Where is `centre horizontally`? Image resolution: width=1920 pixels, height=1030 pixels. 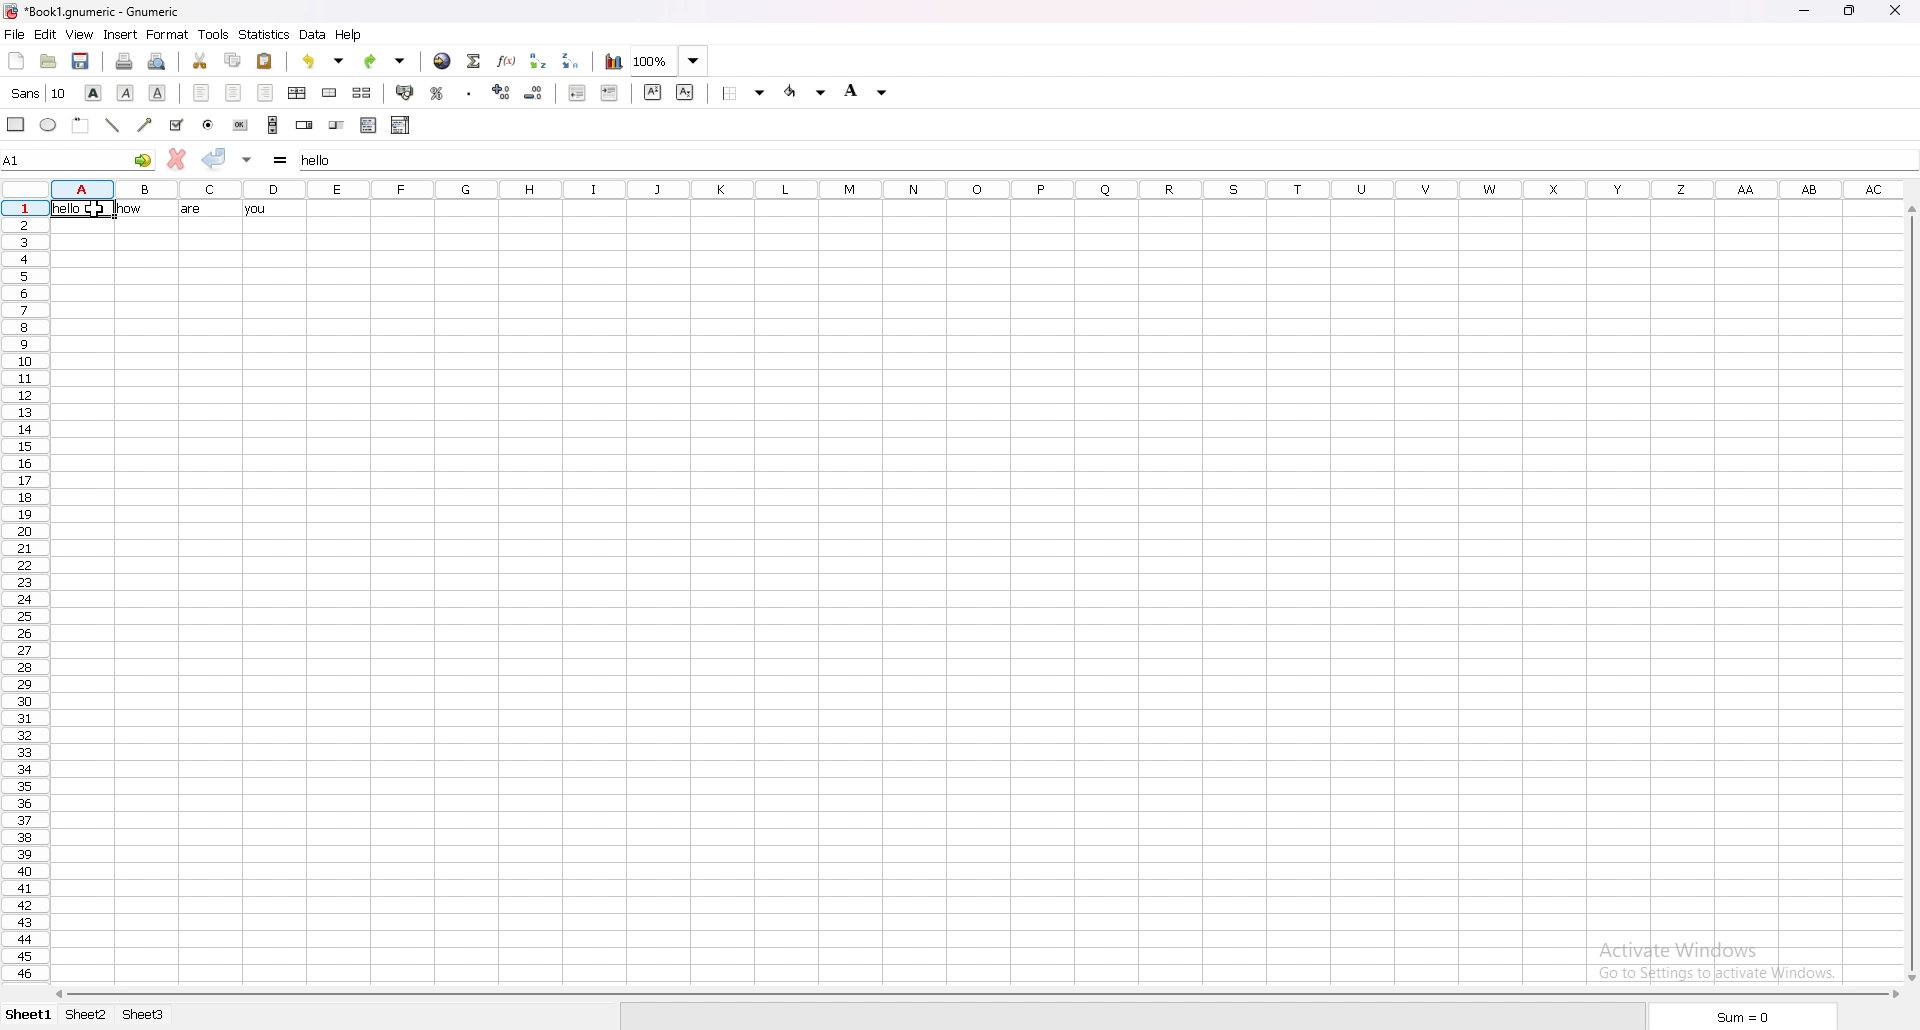 centre horizontally is located at coordinates (298, 92).